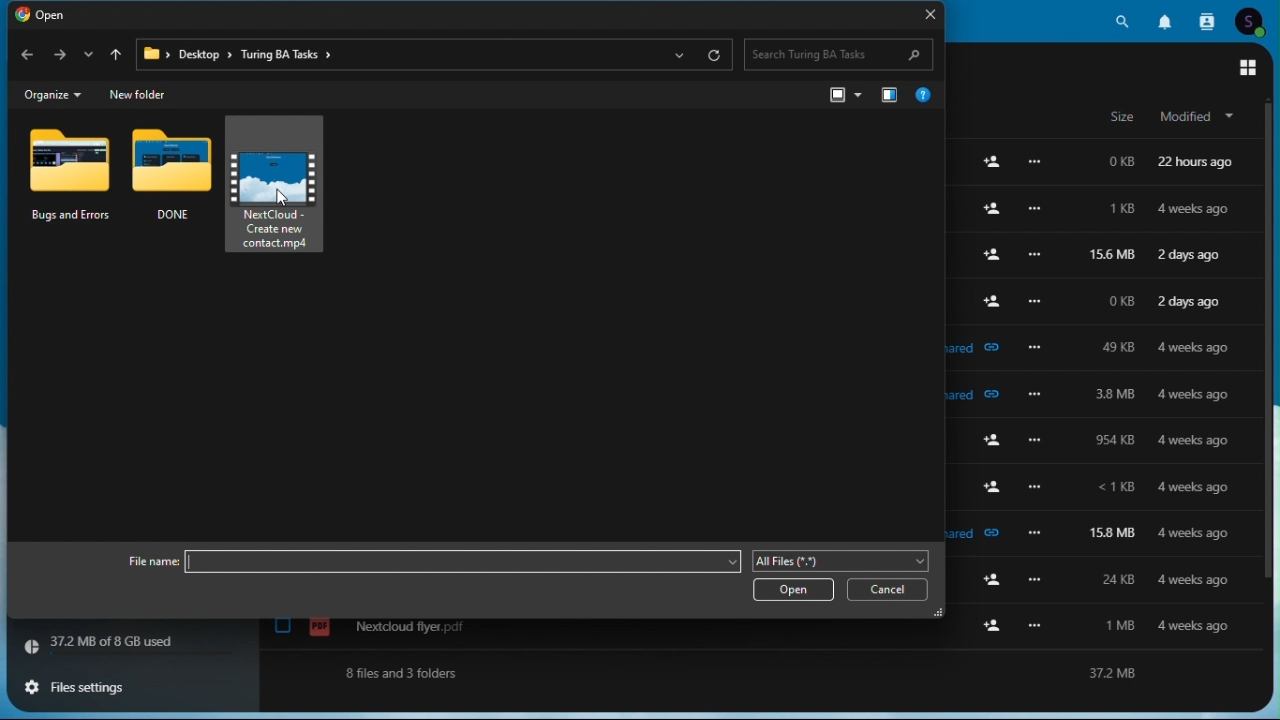 The image size is (1280, 720). I want to click on add user, so click(992, 486).